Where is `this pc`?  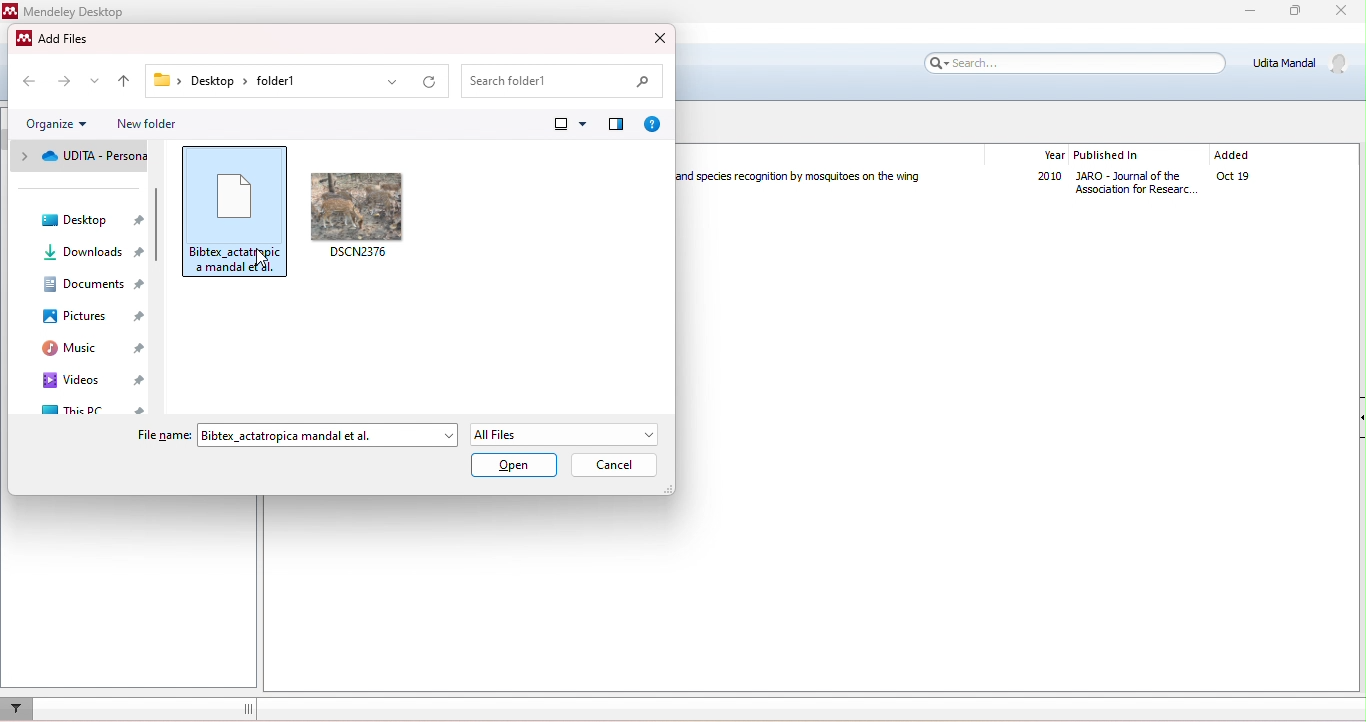 this pc is located at coordinates (95, 408).